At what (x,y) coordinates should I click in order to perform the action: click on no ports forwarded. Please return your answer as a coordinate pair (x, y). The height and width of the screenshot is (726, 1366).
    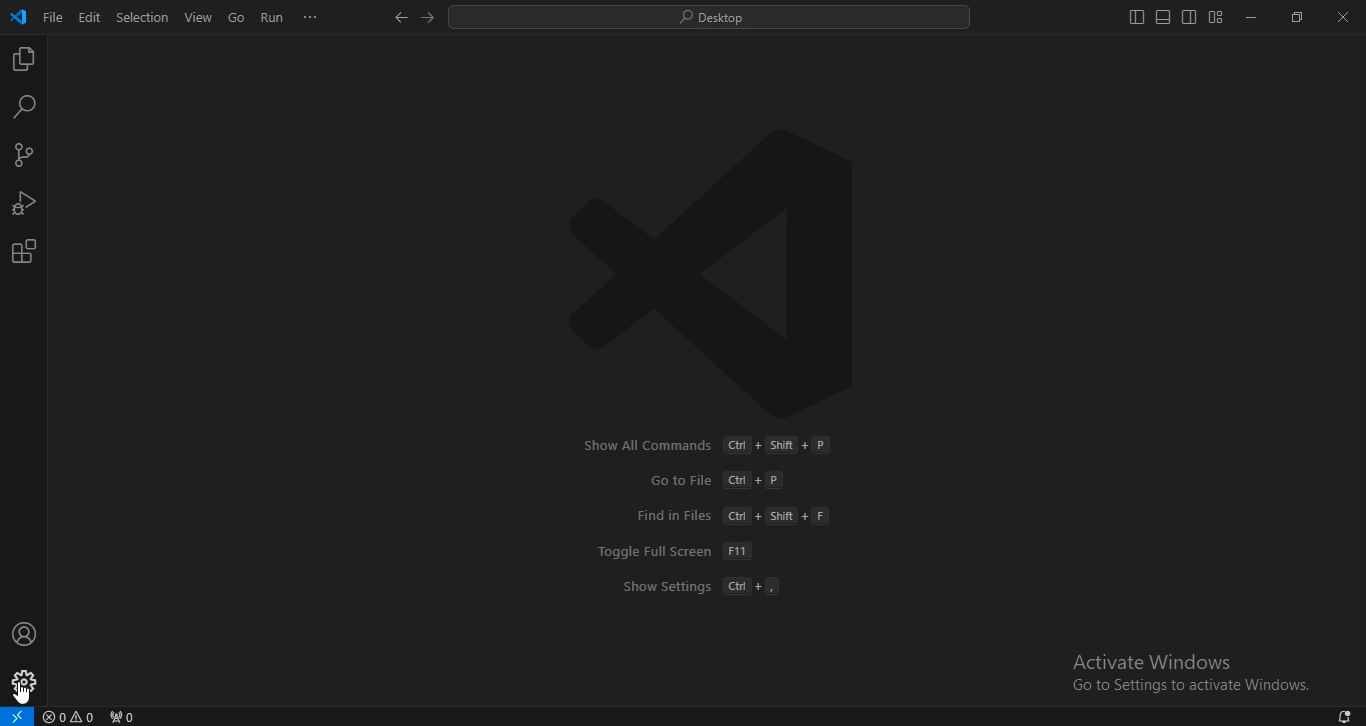
    Looking at the image, I should click on (121, 717).